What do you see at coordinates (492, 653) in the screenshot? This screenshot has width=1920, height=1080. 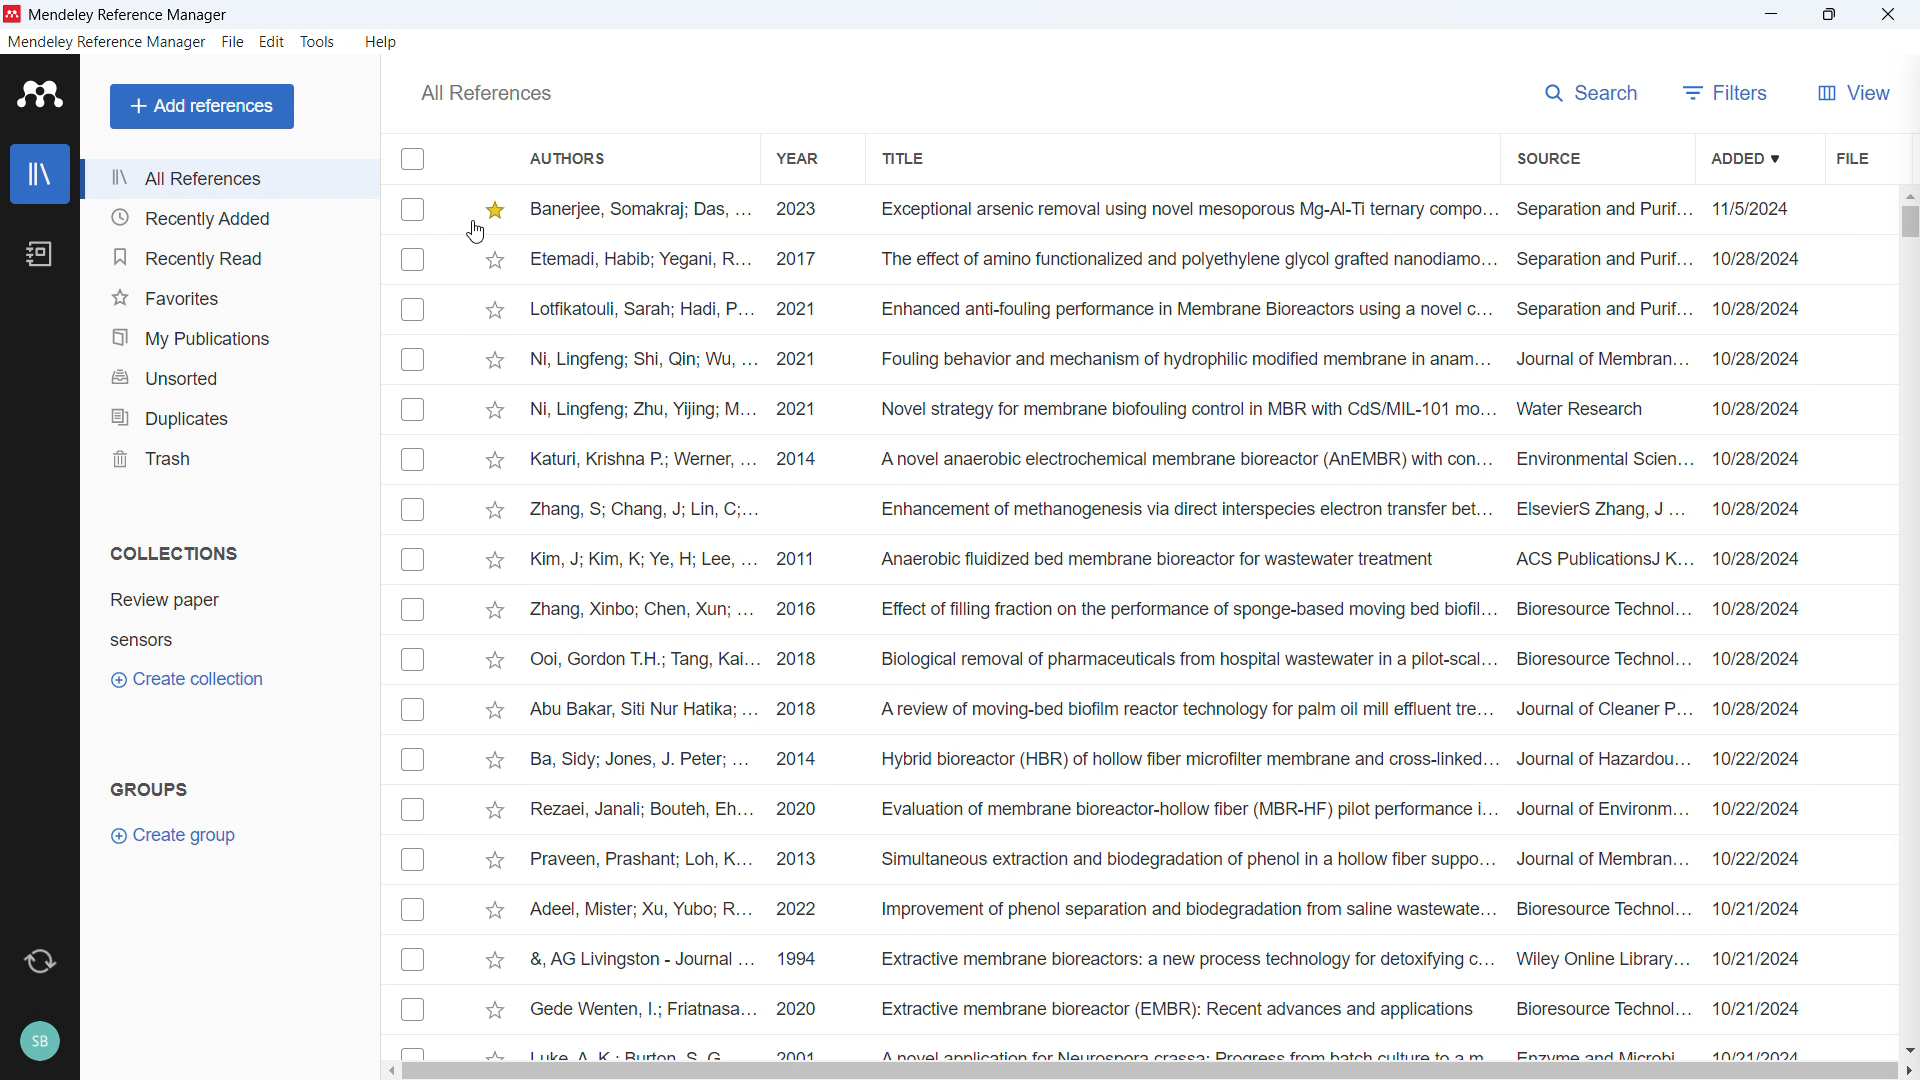 I see `Click to starmark individual entry` at bounding box center [492, 653].